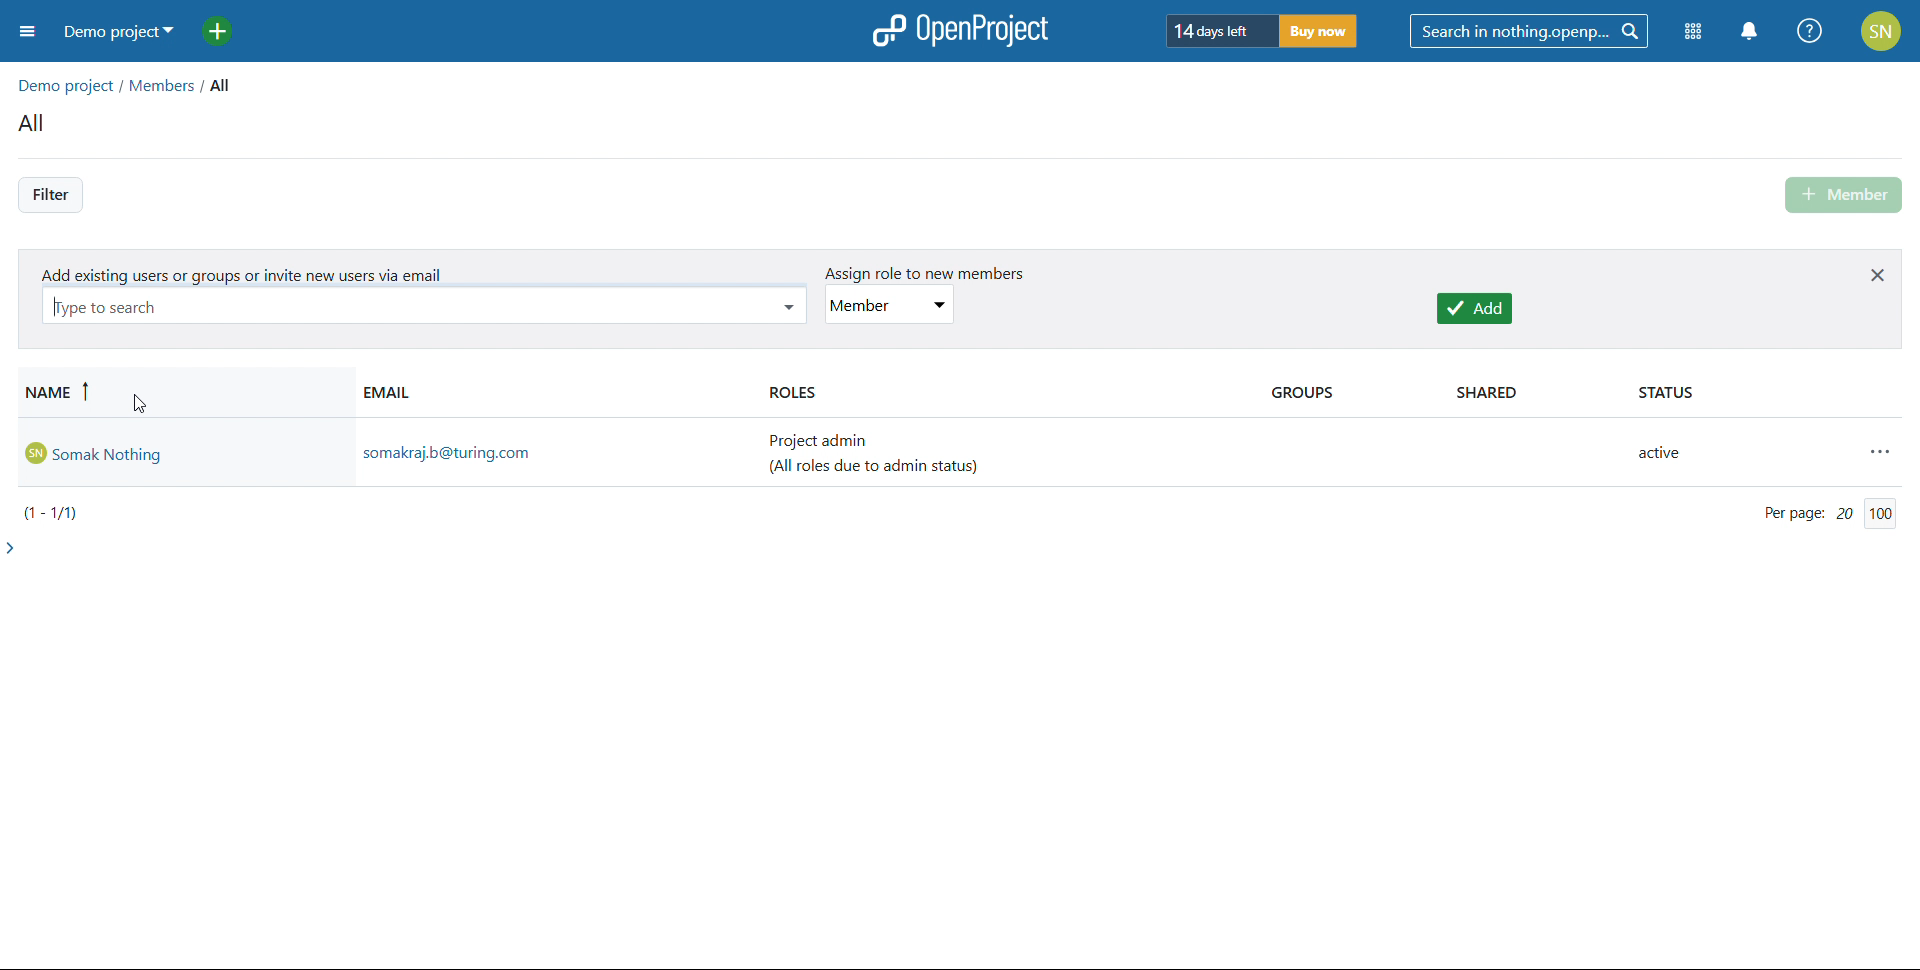  I want to click on open sidebar menu, so click(27, 33).